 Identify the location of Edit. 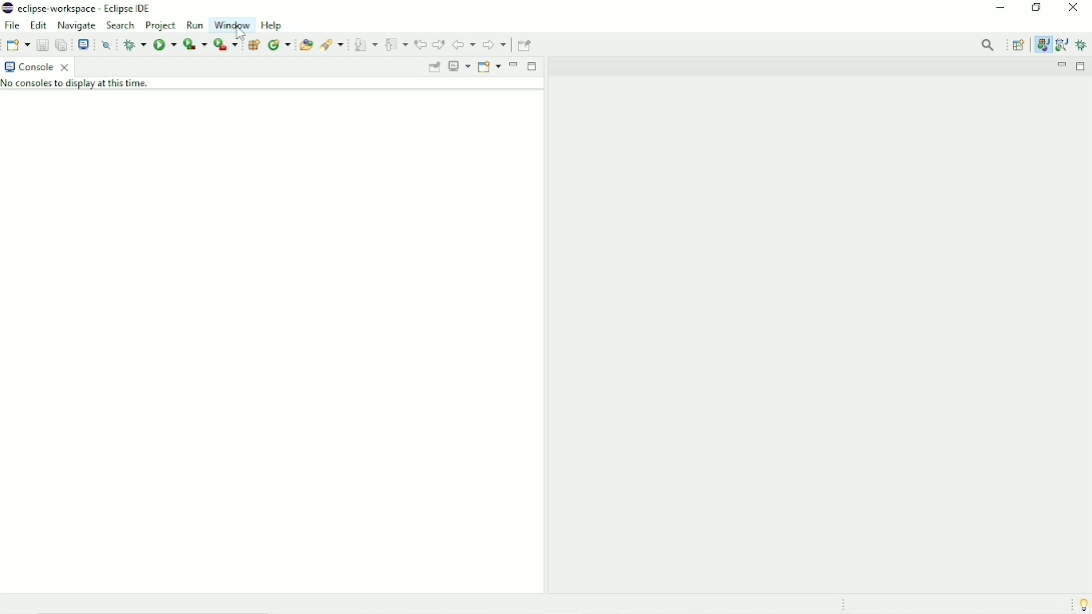
(39, 24).